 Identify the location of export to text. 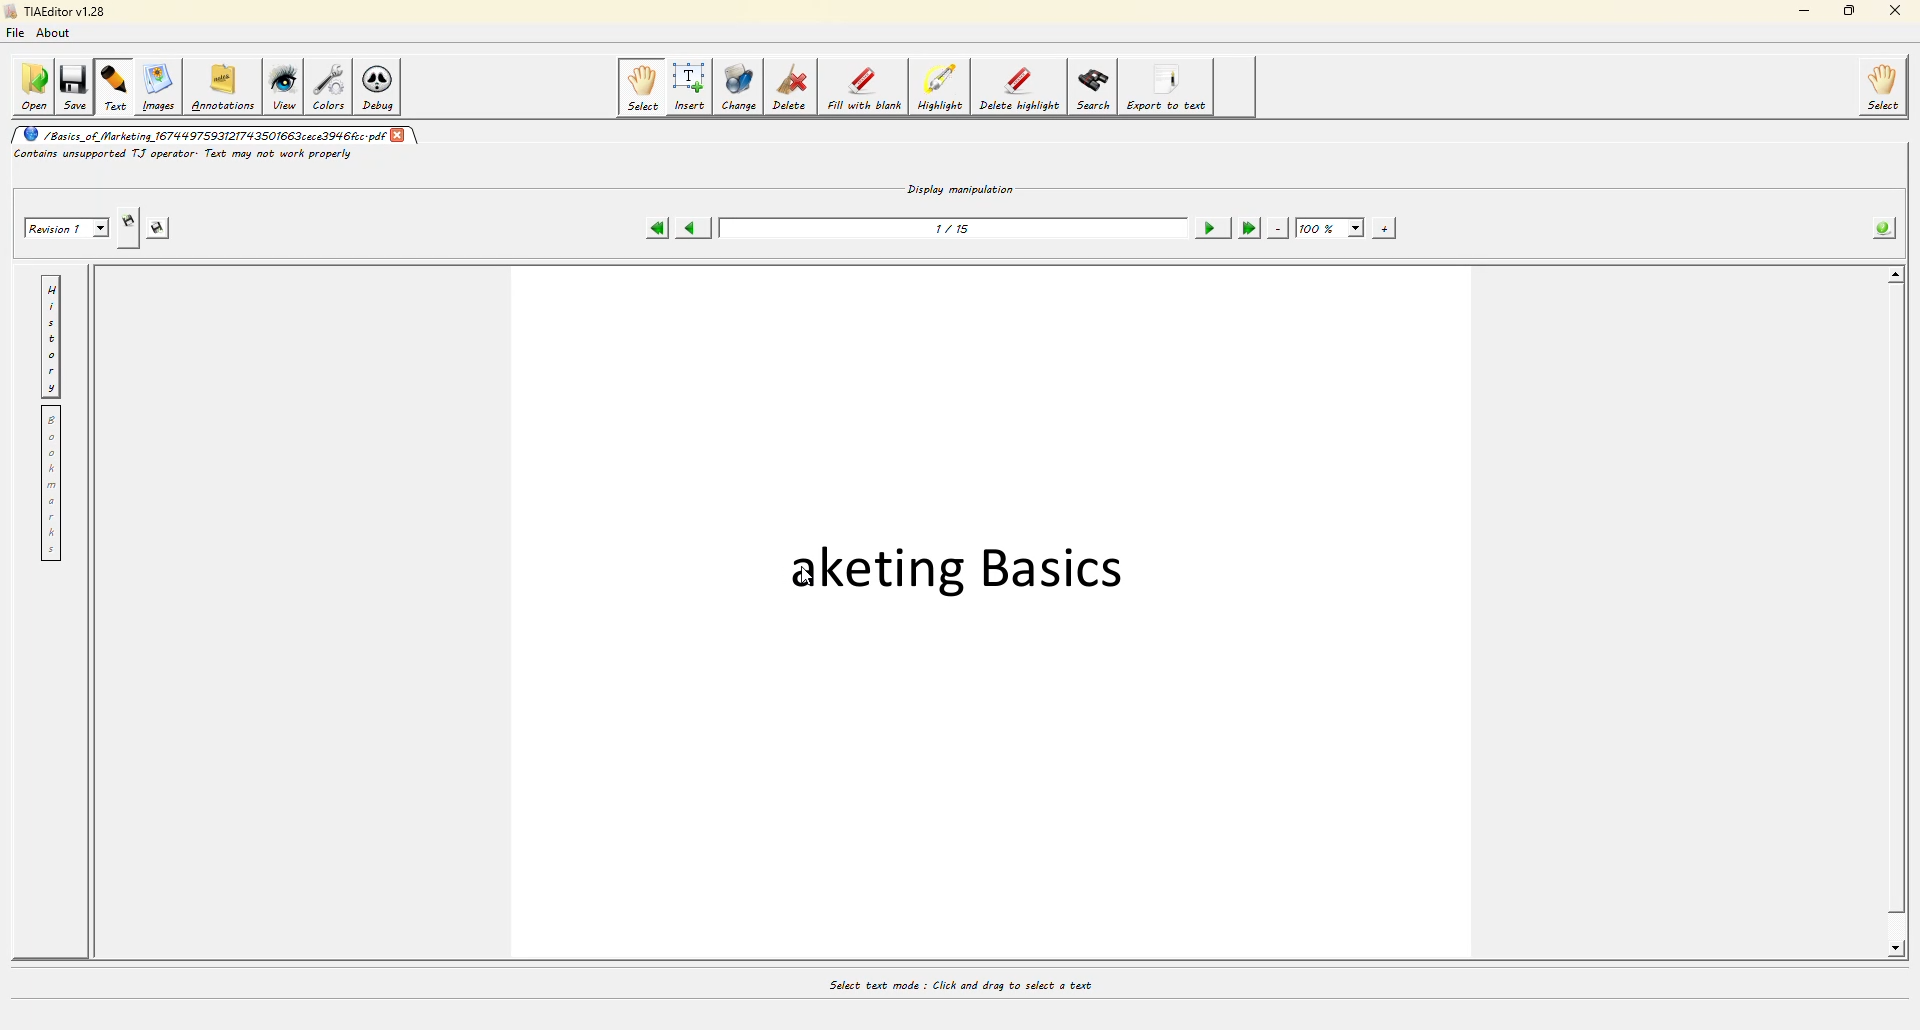
(1172, 89).